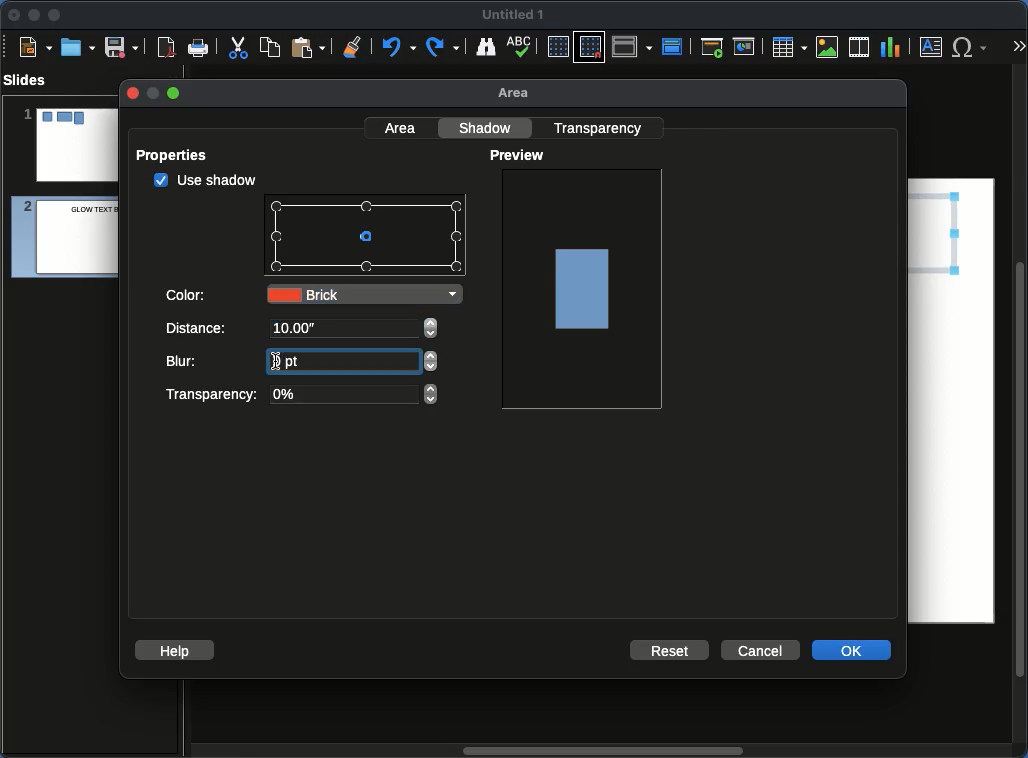  What do you see at coordinates (55, 17) in the screenshot?
I see `Maximize` at bounding box center [55, 17].